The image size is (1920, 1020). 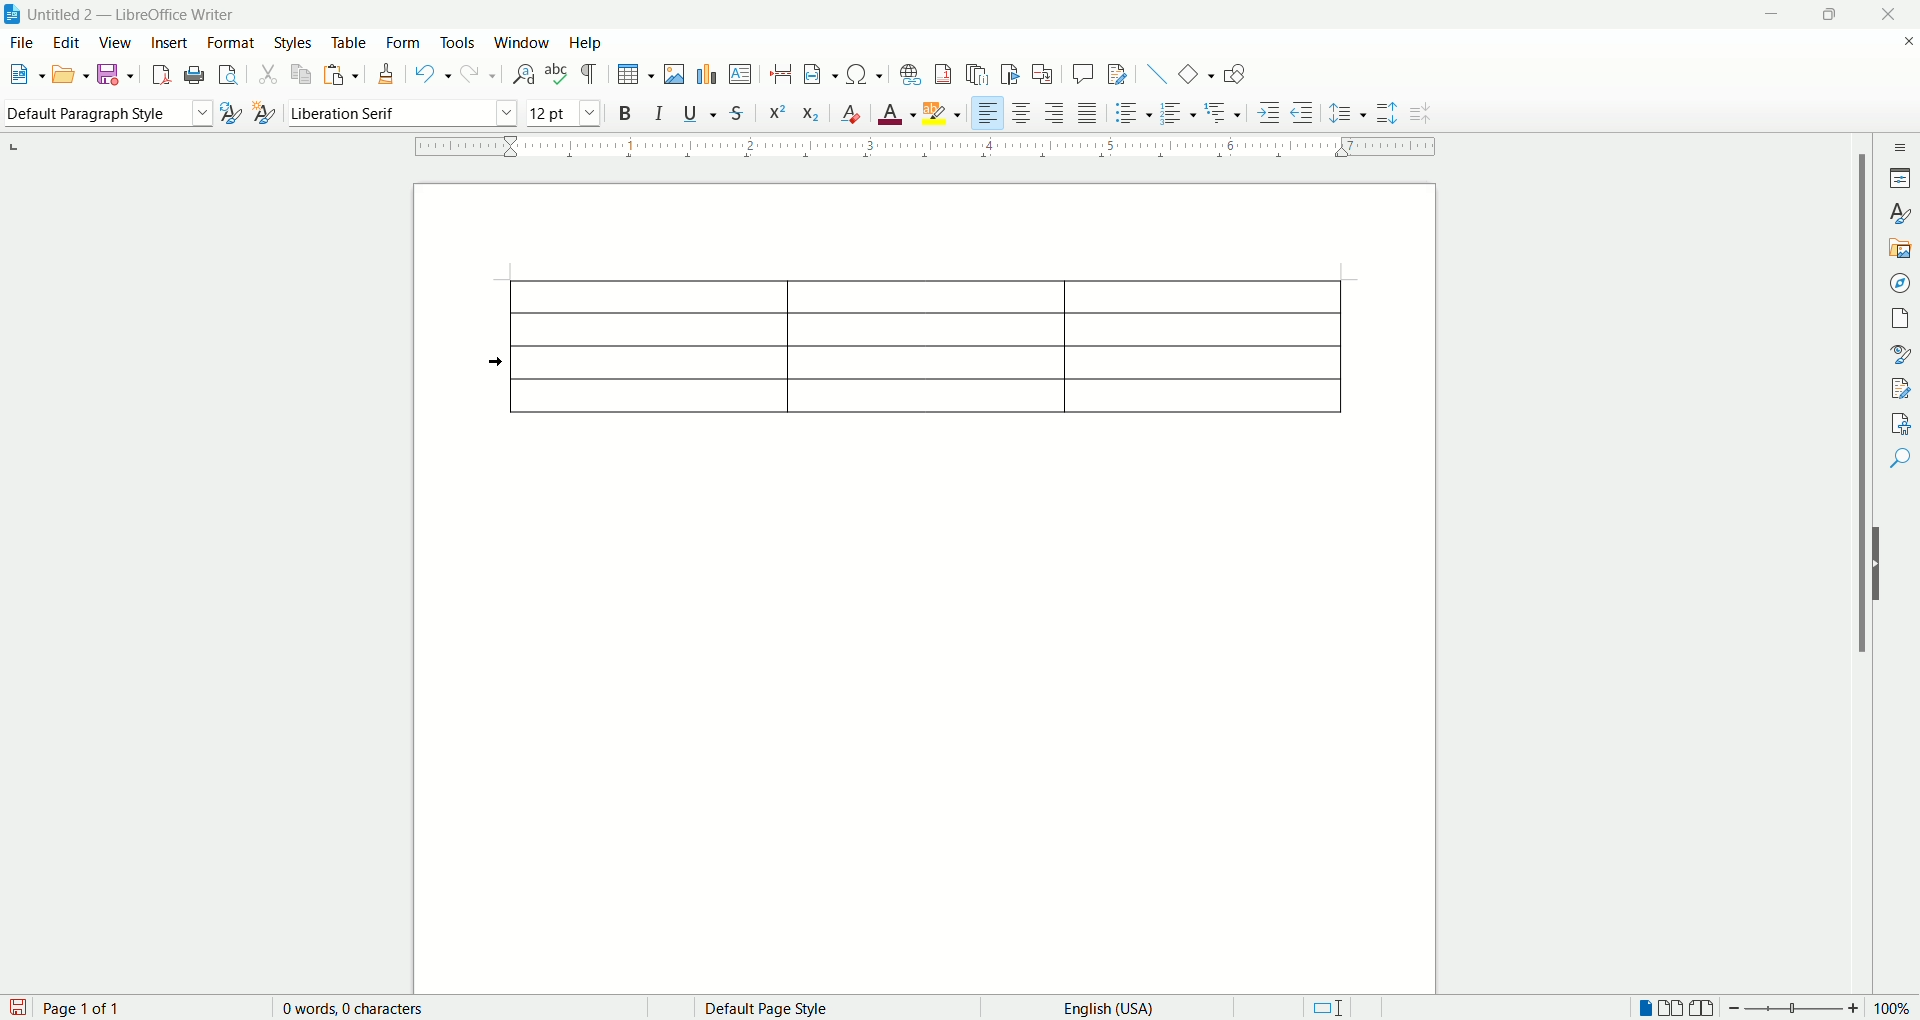 What do you see at coordinates (1900, 148) in the screenshot?
I see `sidebar` at bounding box center [1900, 148].